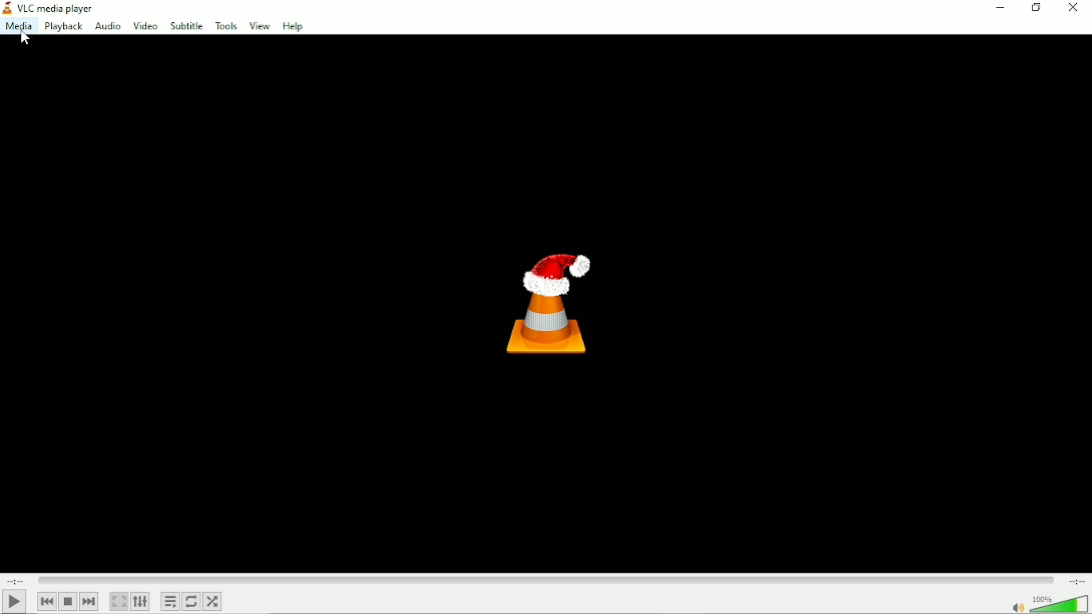 The image size is (1092, 614). I want to click on Close, so click(1072, 7).